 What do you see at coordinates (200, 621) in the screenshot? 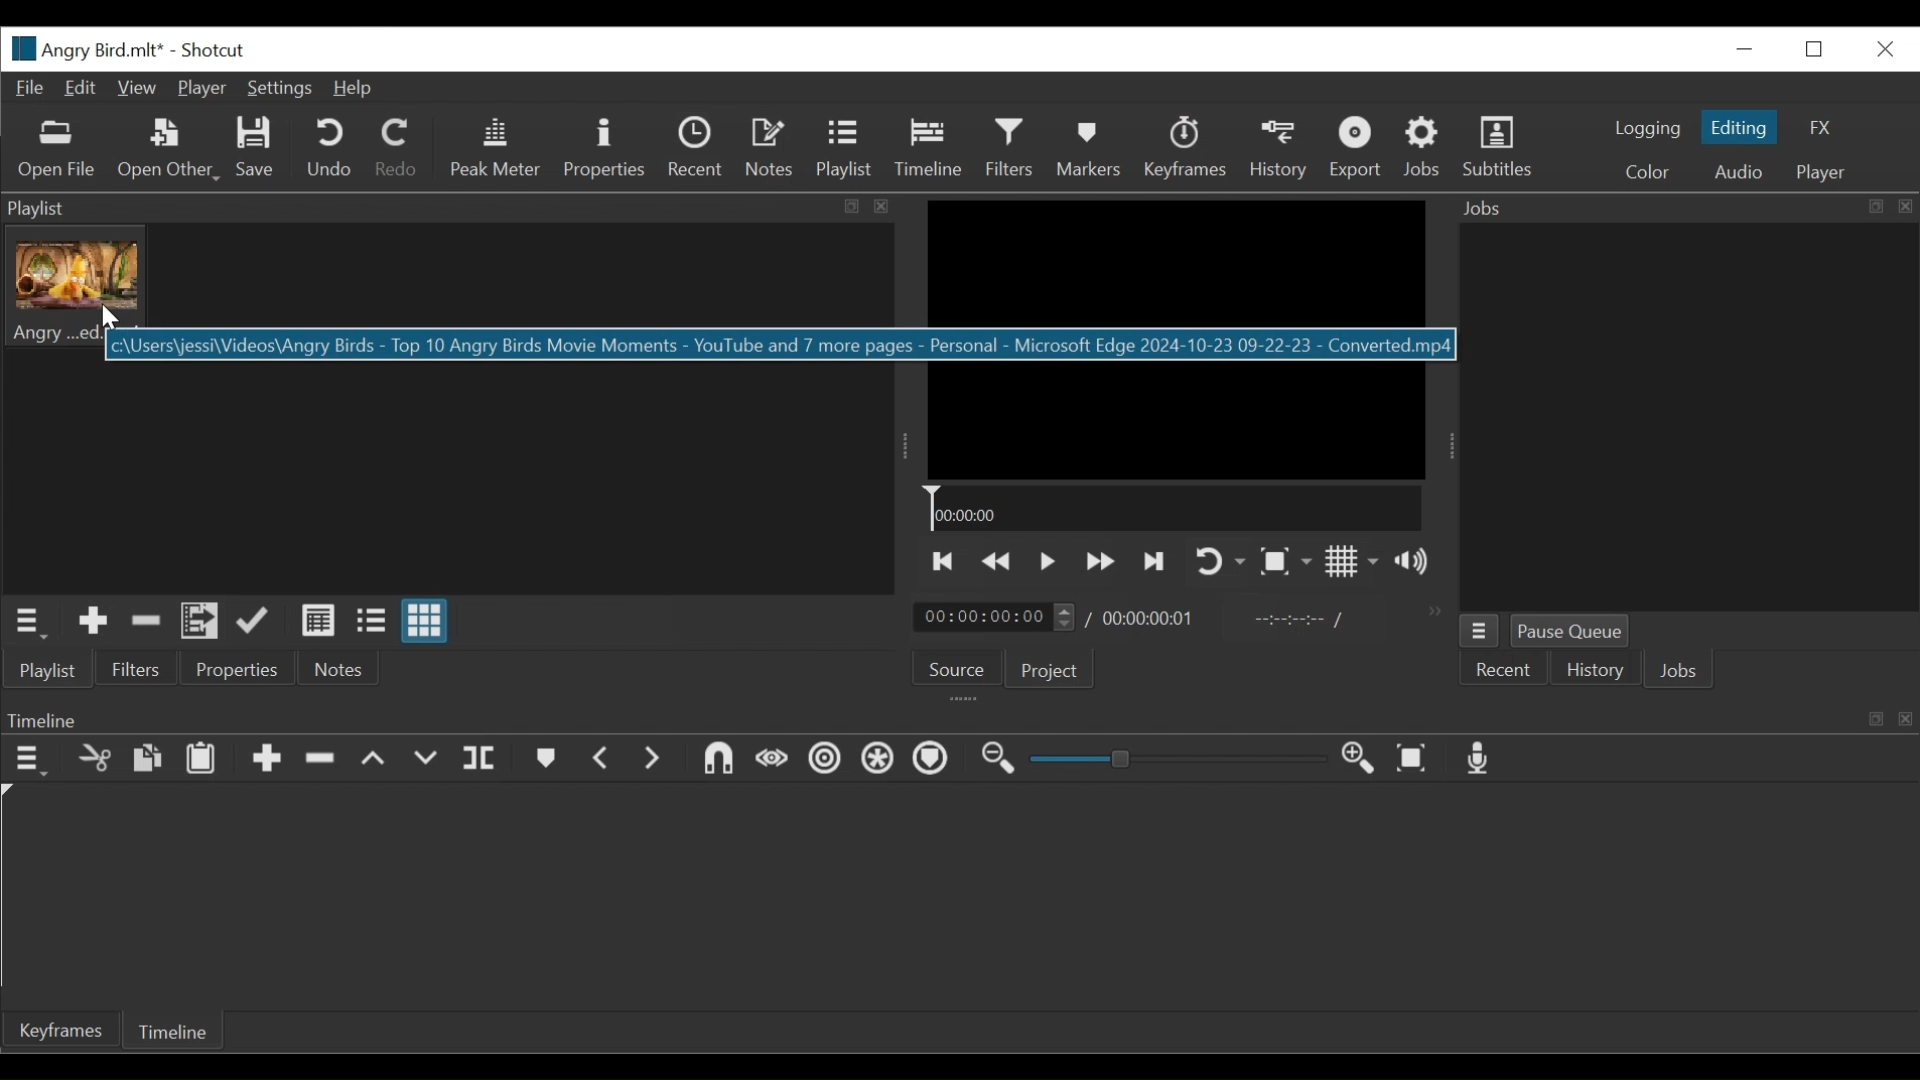
I see `Add files to the playlist` at bounding box center [200, 621].